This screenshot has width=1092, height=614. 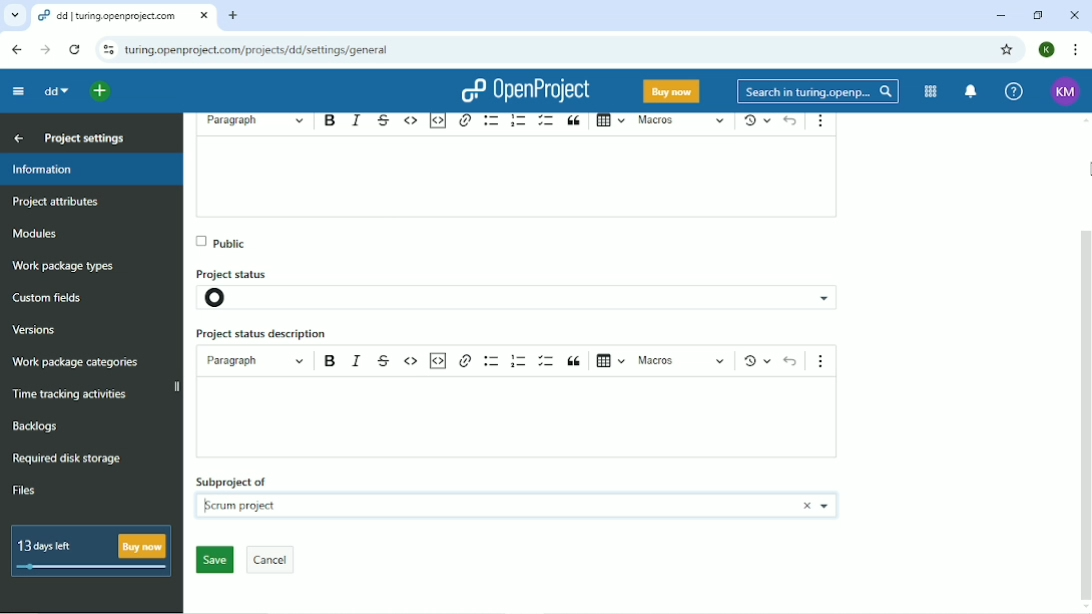 I want to click on Strike through, so click(x=383, y=122).